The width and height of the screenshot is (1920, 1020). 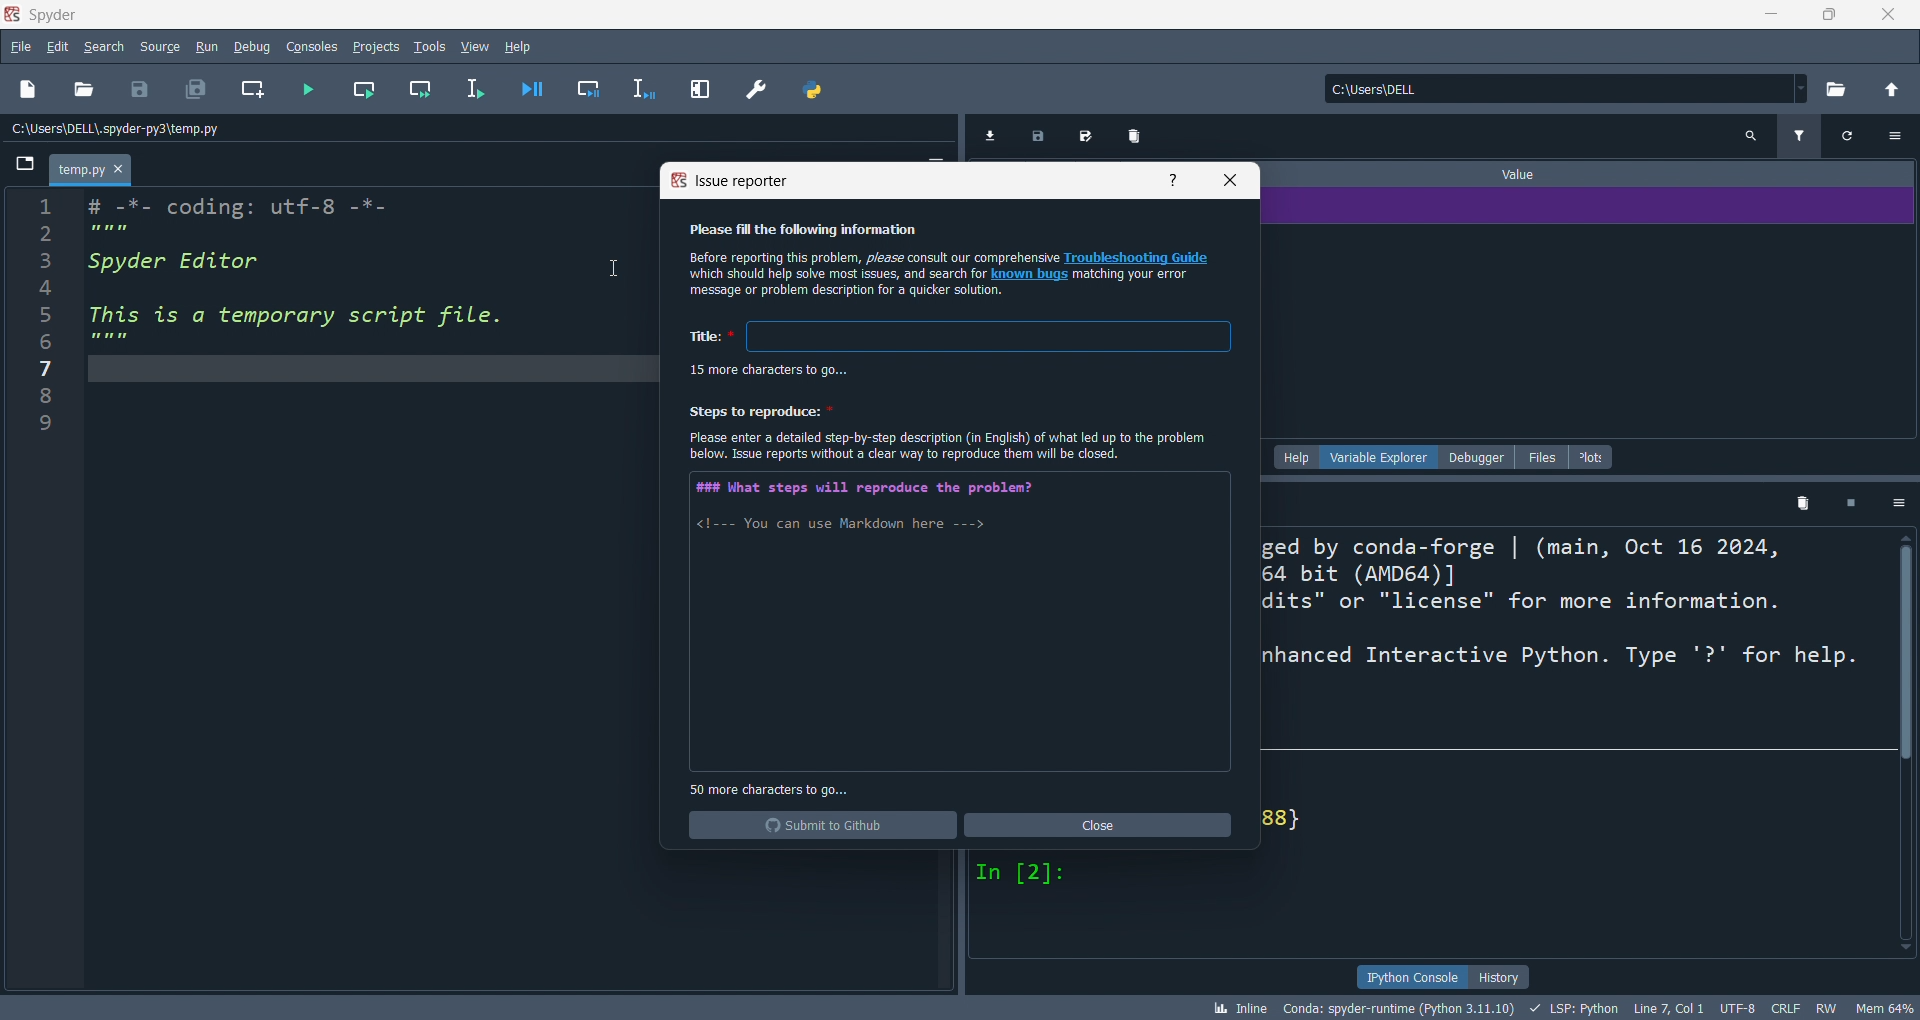 I want to click on ipython console, so click(x=1412, y=976).